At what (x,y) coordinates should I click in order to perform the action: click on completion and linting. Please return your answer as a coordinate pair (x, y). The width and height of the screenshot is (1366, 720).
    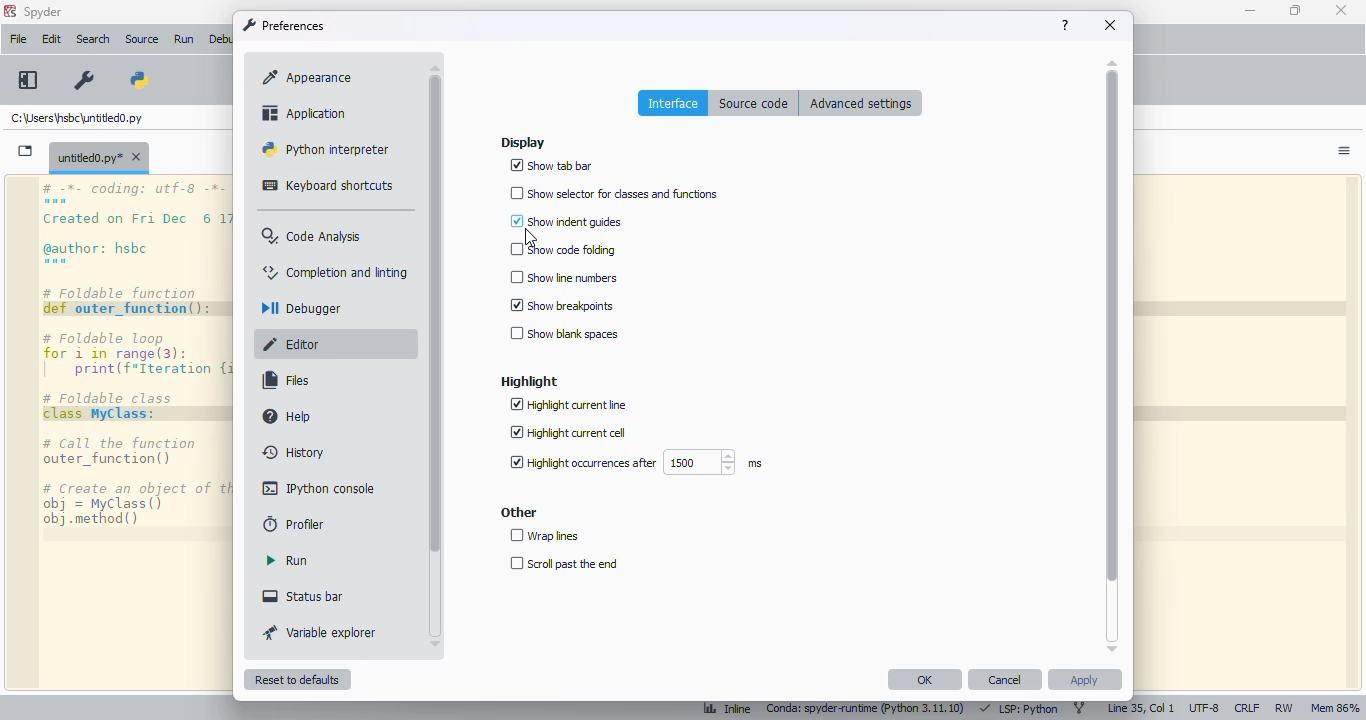
    Looking at the image, I should click on (336, 272).